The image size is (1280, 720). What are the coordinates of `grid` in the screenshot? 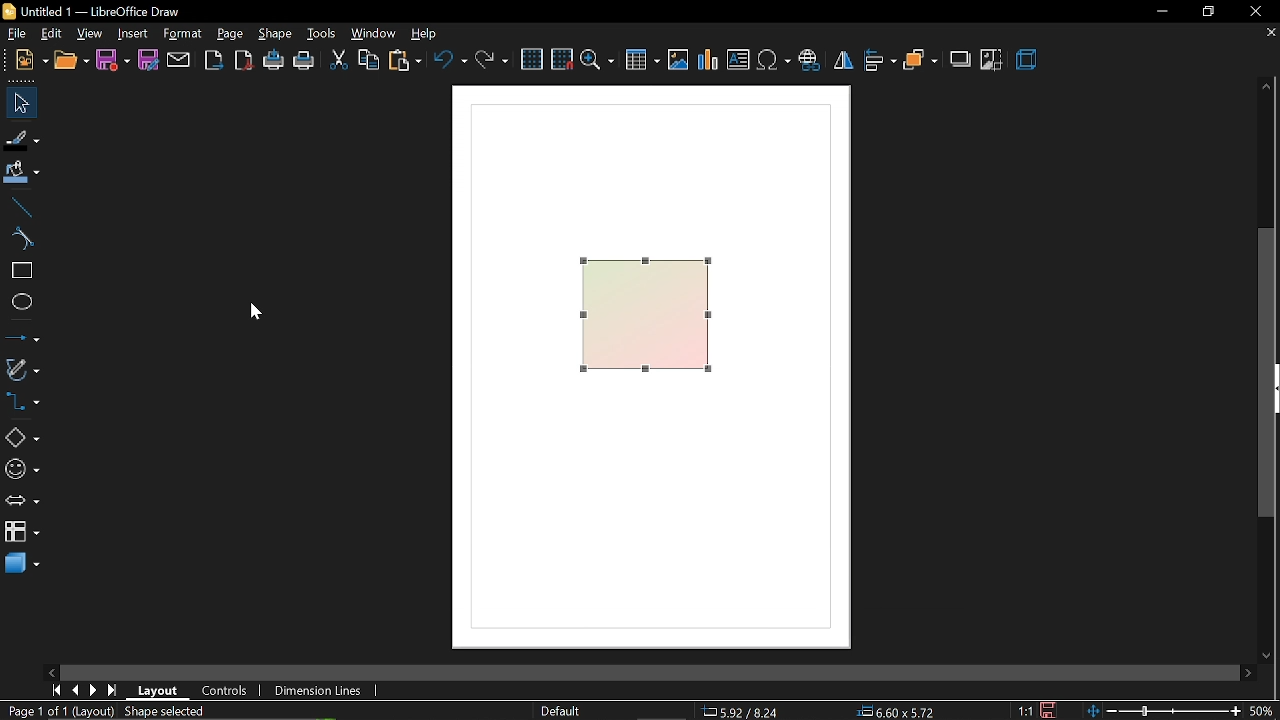 It's located at (531, 59).